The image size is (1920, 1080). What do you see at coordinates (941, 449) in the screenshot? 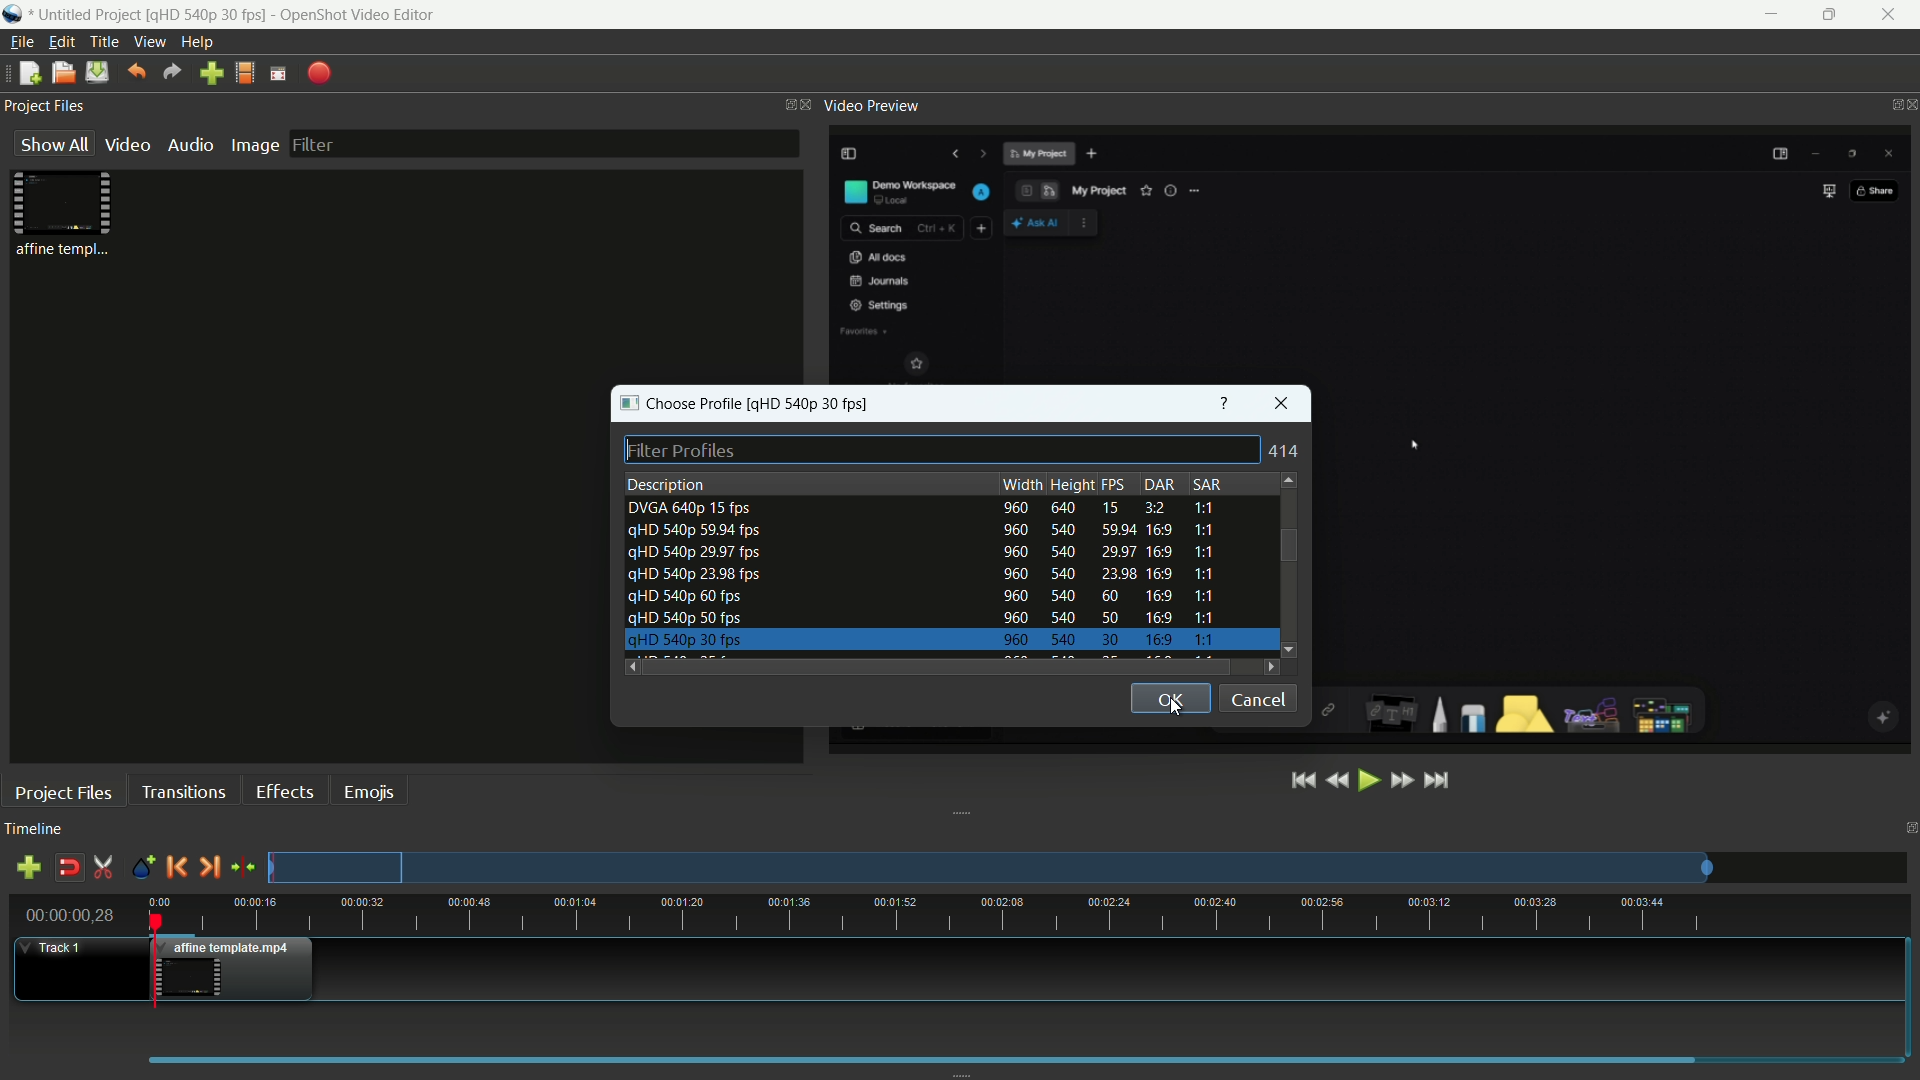
I see `filter profiles` at bounding box center [941, 449].